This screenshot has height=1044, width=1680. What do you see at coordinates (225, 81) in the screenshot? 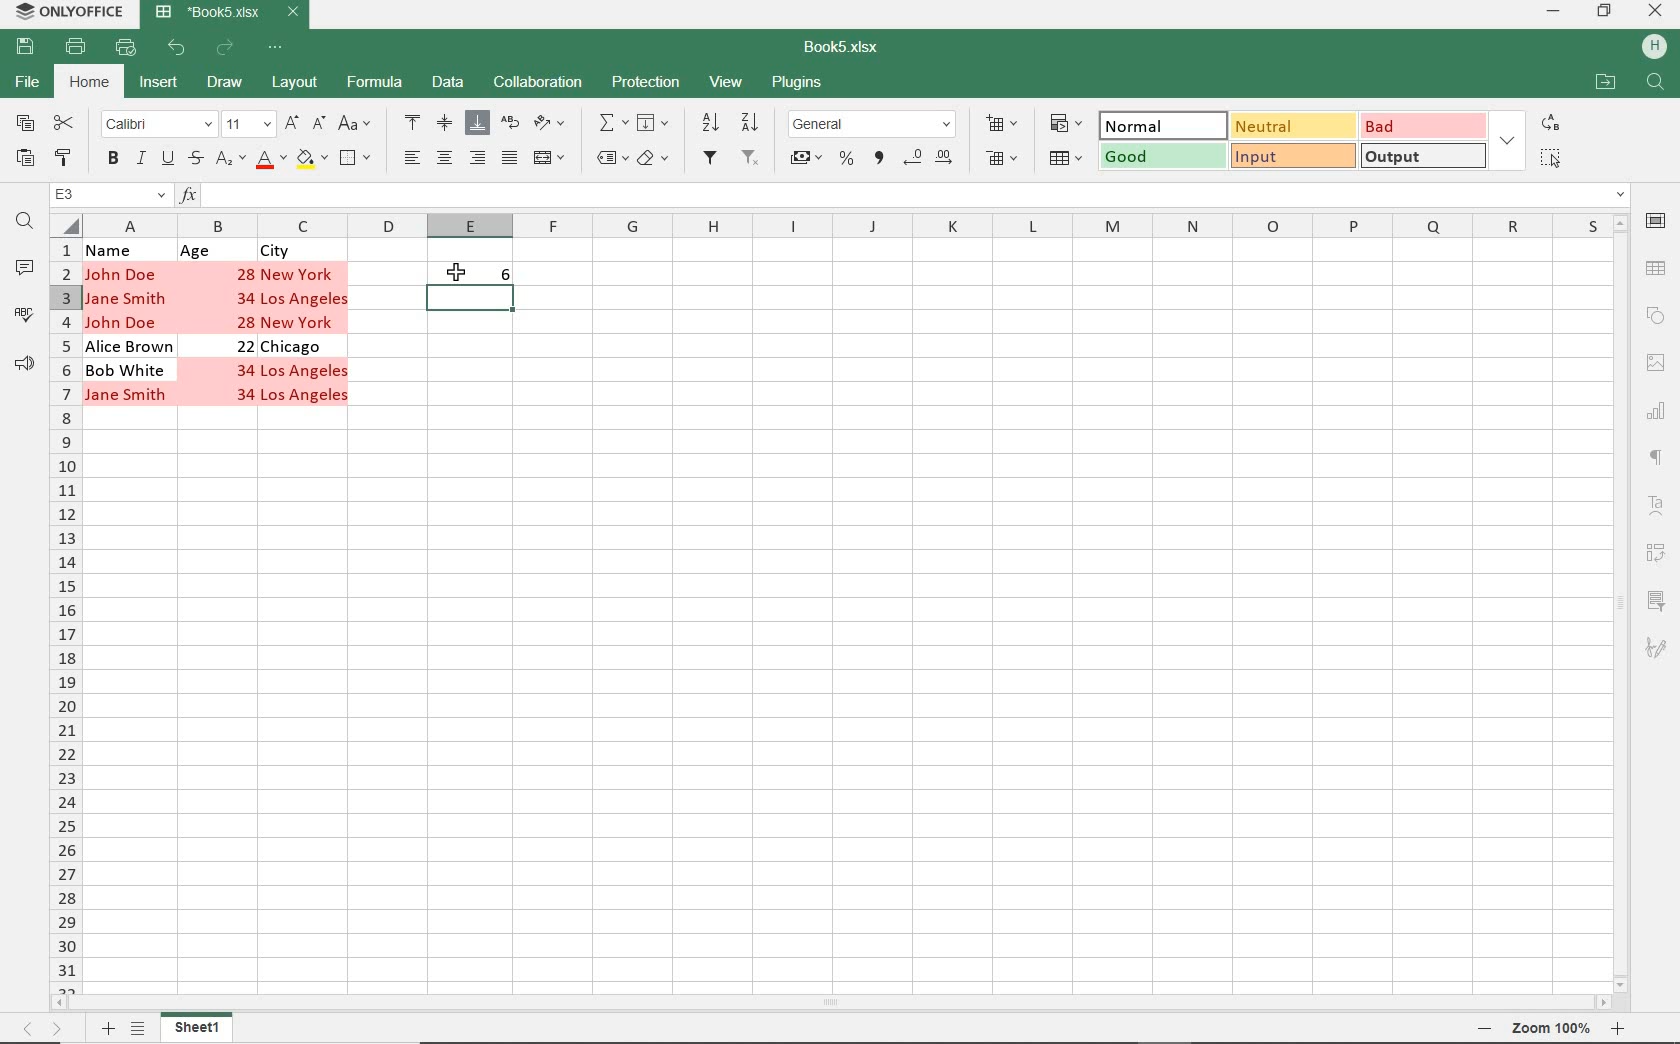
I see `DRAW` at bounding box center [225, 81].